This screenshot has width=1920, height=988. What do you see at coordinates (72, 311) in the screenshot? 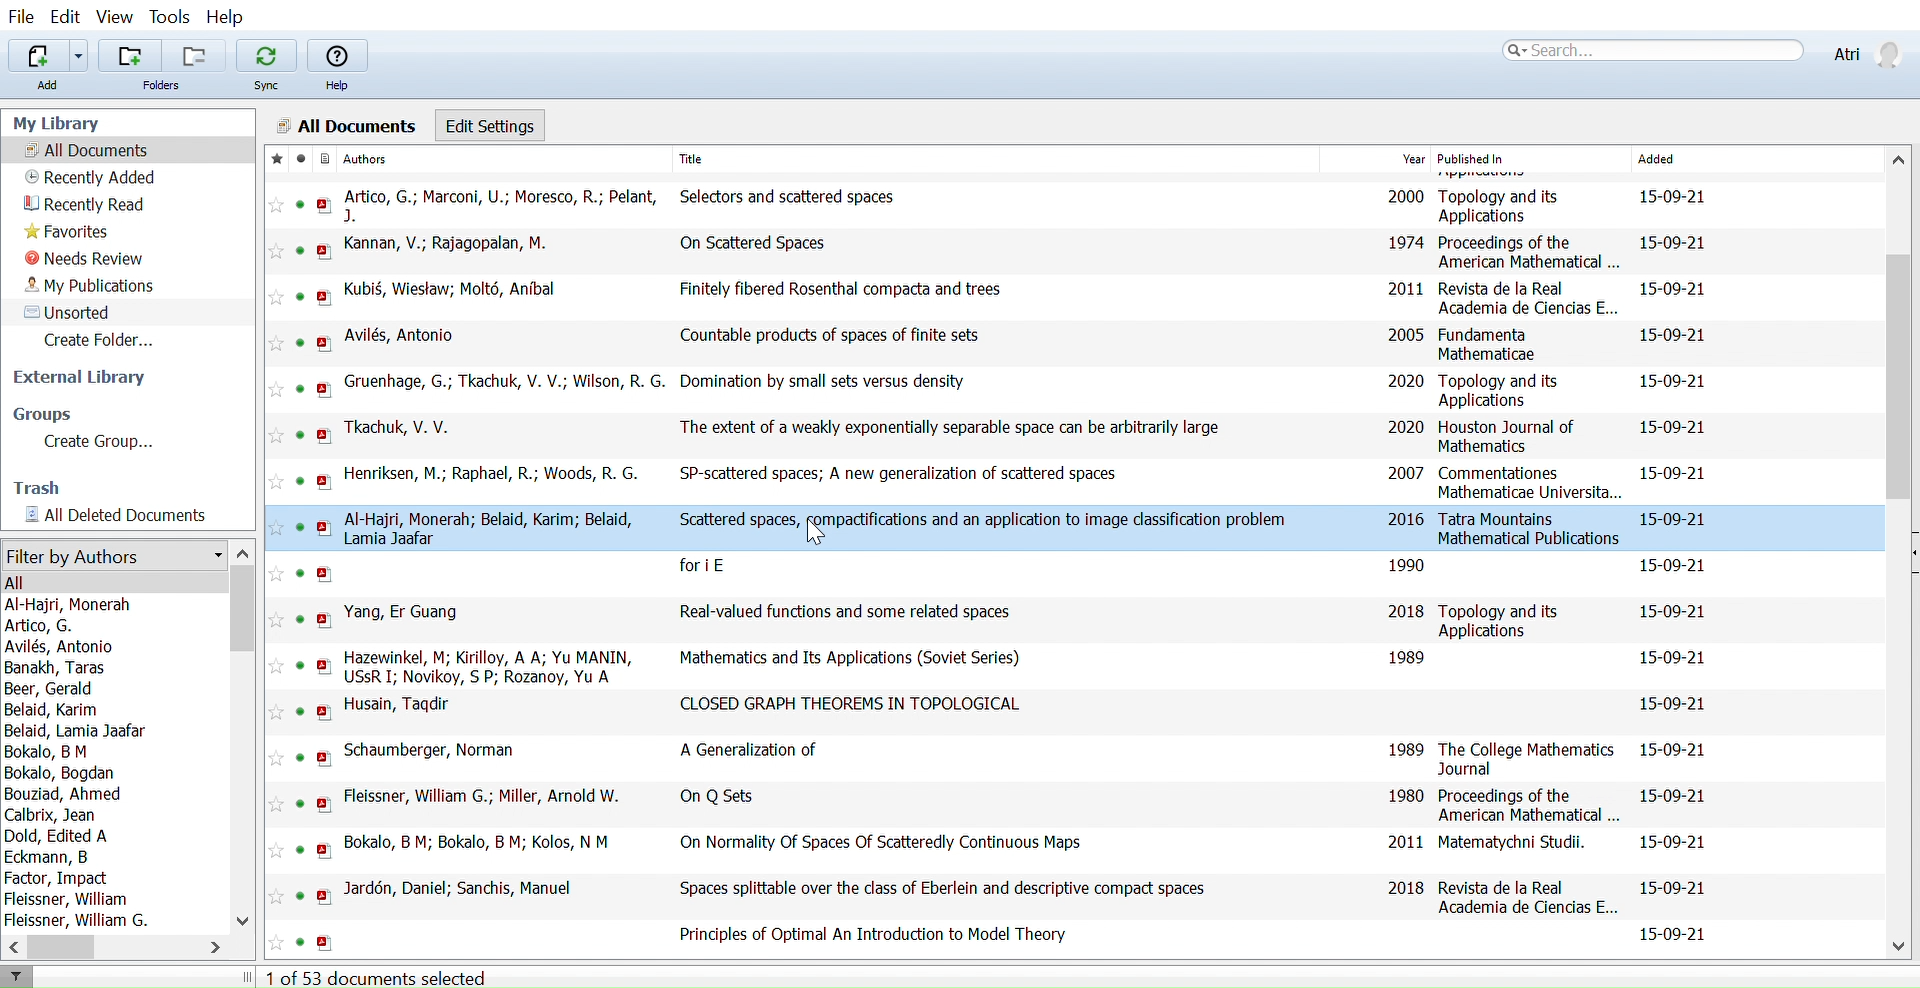
I see `Unsorted` at bounding box center [72, 311].